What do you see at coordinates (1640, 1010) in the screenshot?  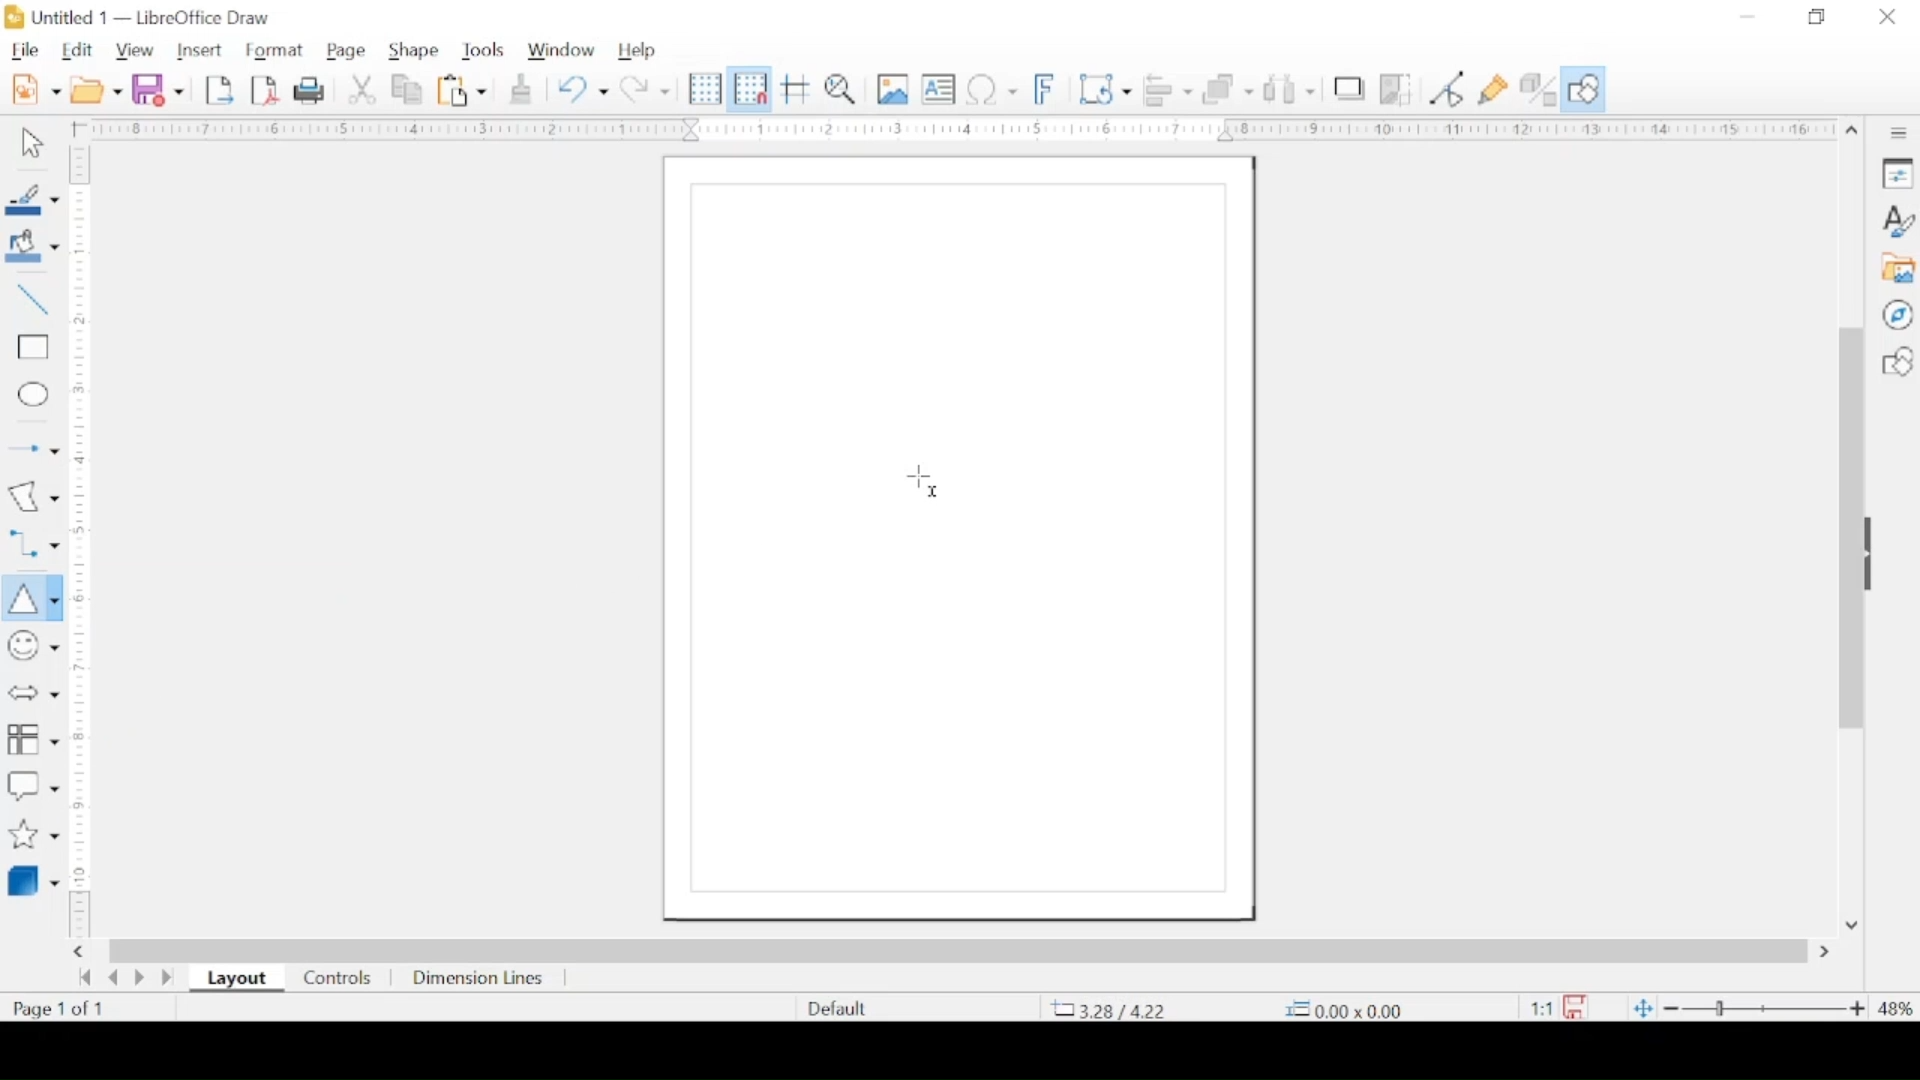 I see `fit to current window` at bounding box center [1640, 1010].